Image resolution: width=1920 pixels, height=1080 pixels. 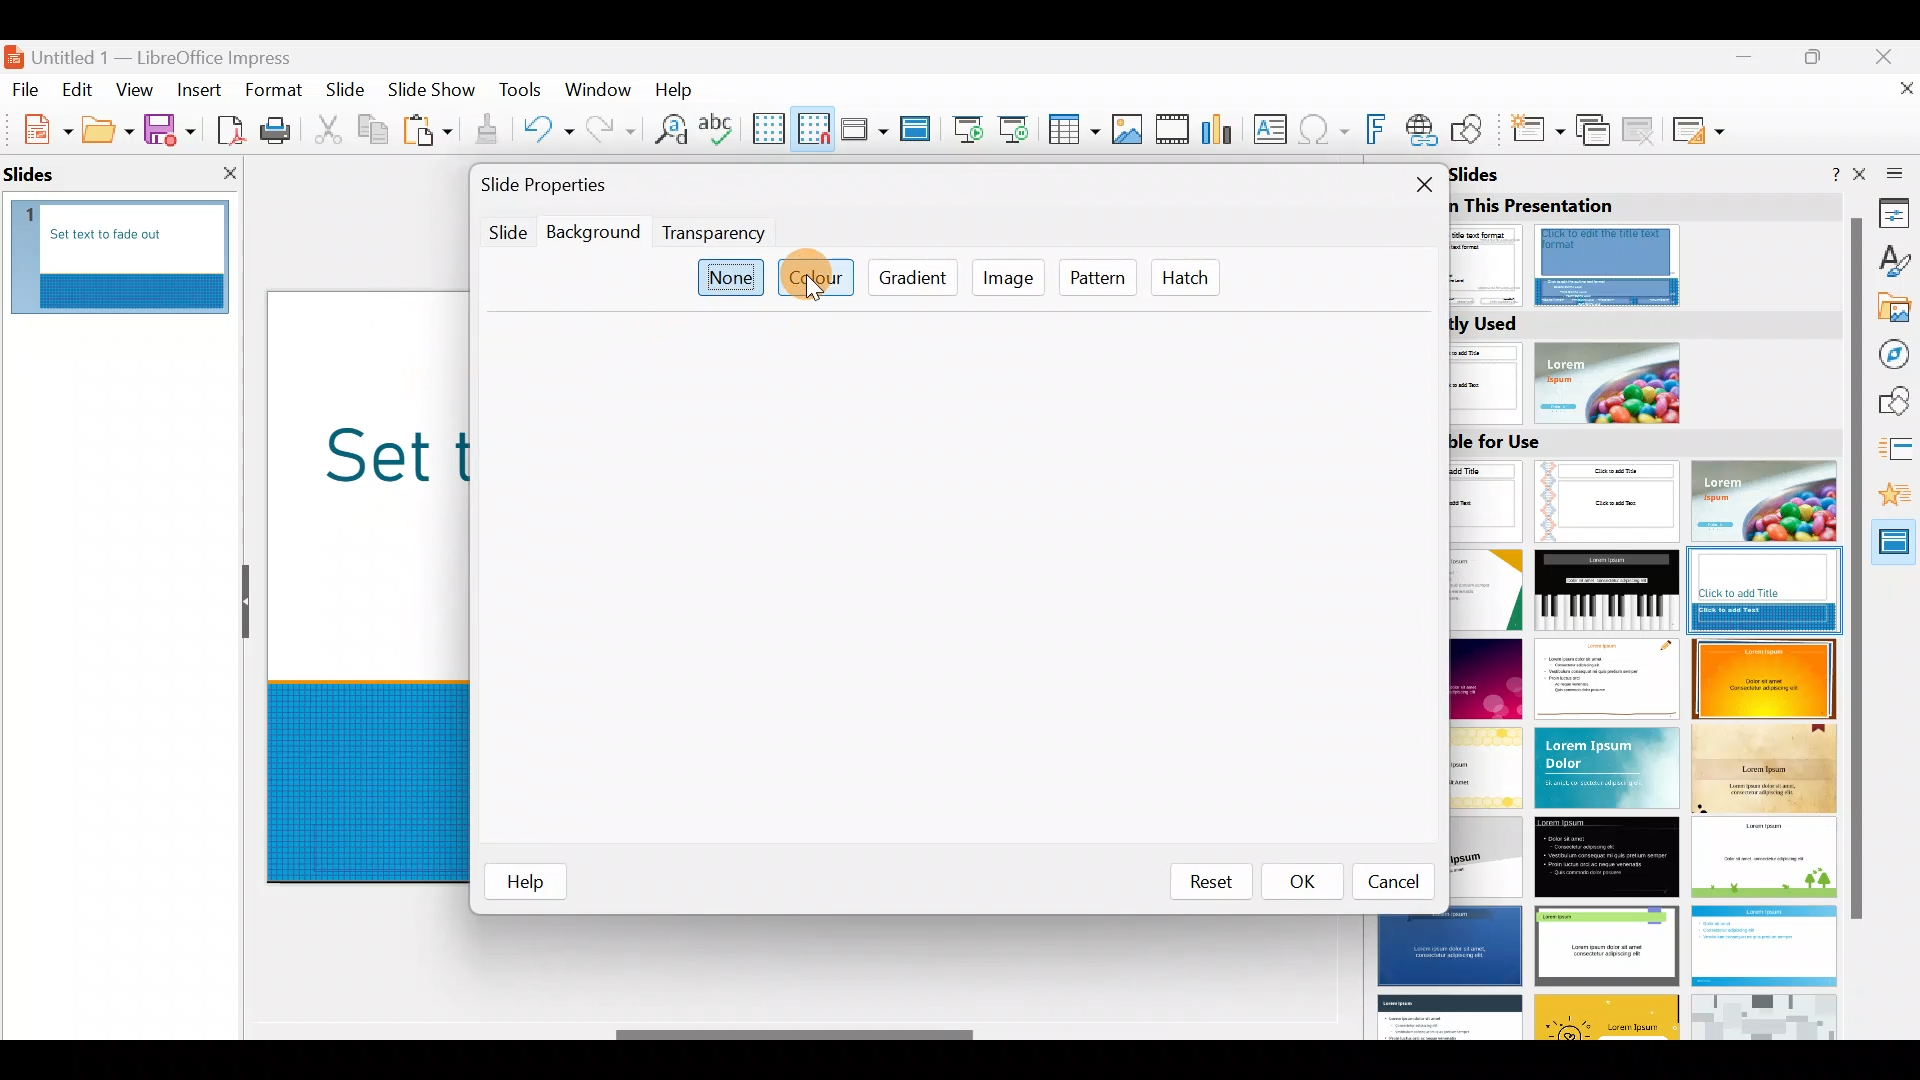 I want to click on Display grid, so click(x=767, y=127).